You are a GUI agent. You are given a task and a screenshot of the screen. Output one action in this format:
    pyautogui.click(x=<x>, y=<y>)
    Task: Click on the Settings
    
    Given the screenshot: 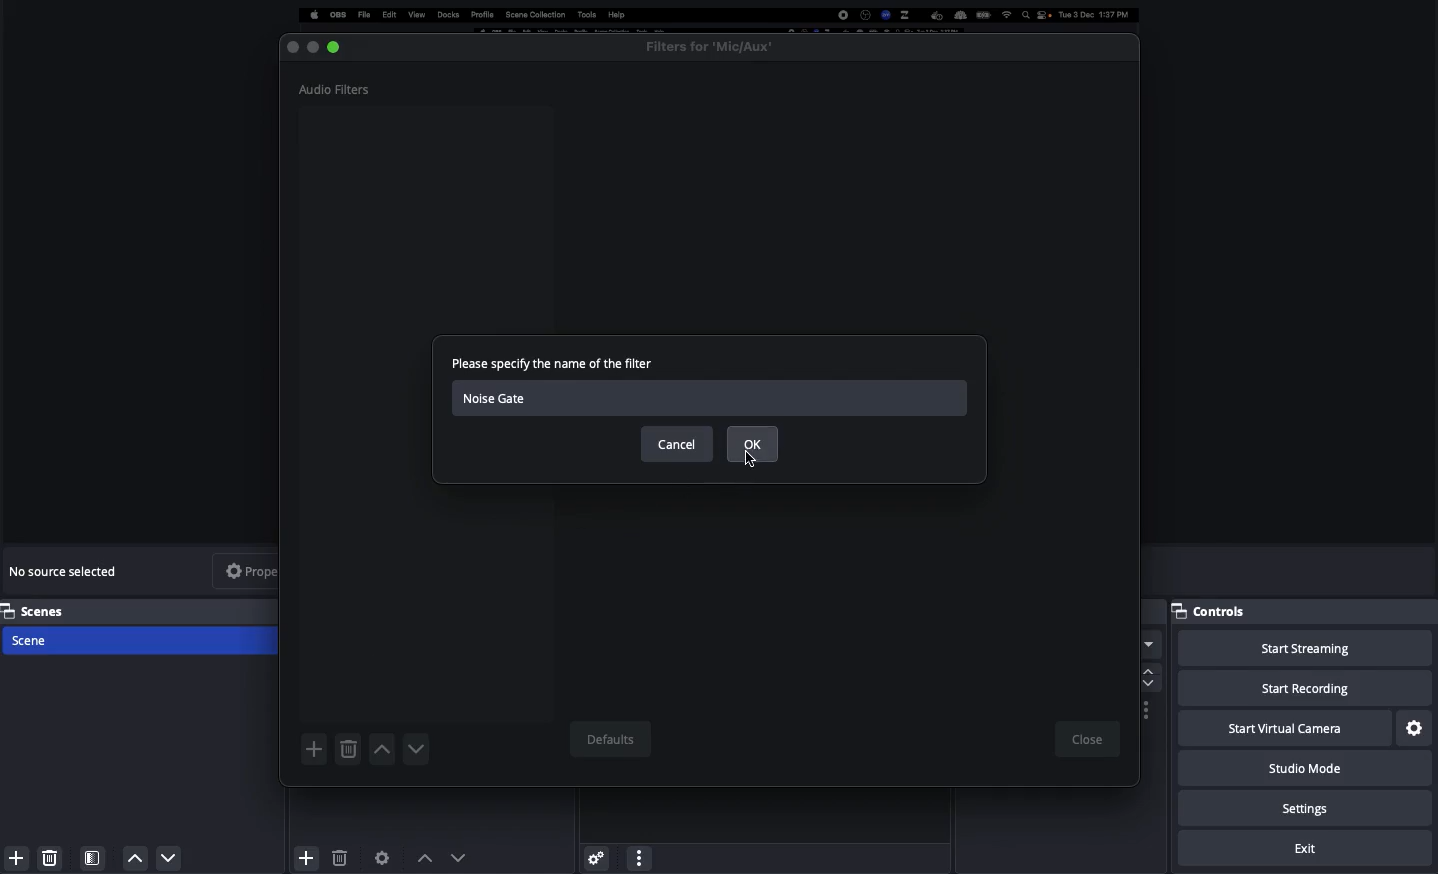 What is the action you would take?
    pyautogui.click(x=1415, y=727)
    